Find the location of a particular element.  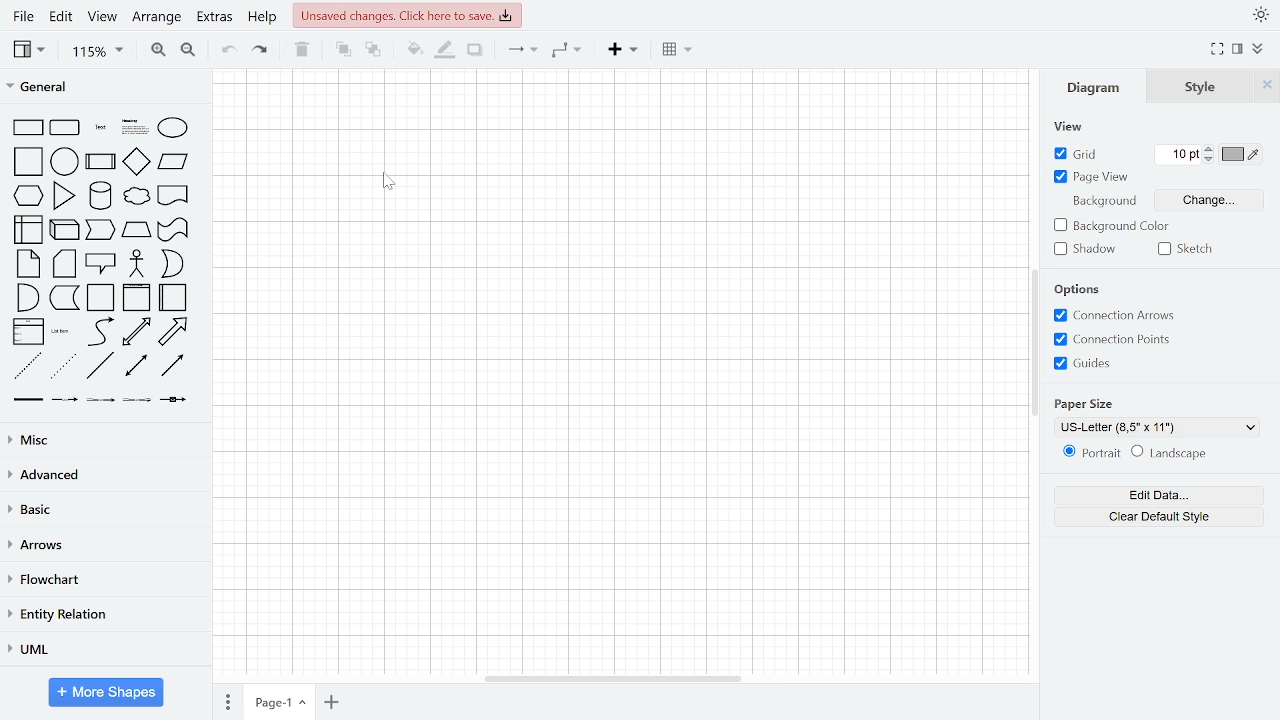

vertical scrollbar is located at coordinates (1035, 344).